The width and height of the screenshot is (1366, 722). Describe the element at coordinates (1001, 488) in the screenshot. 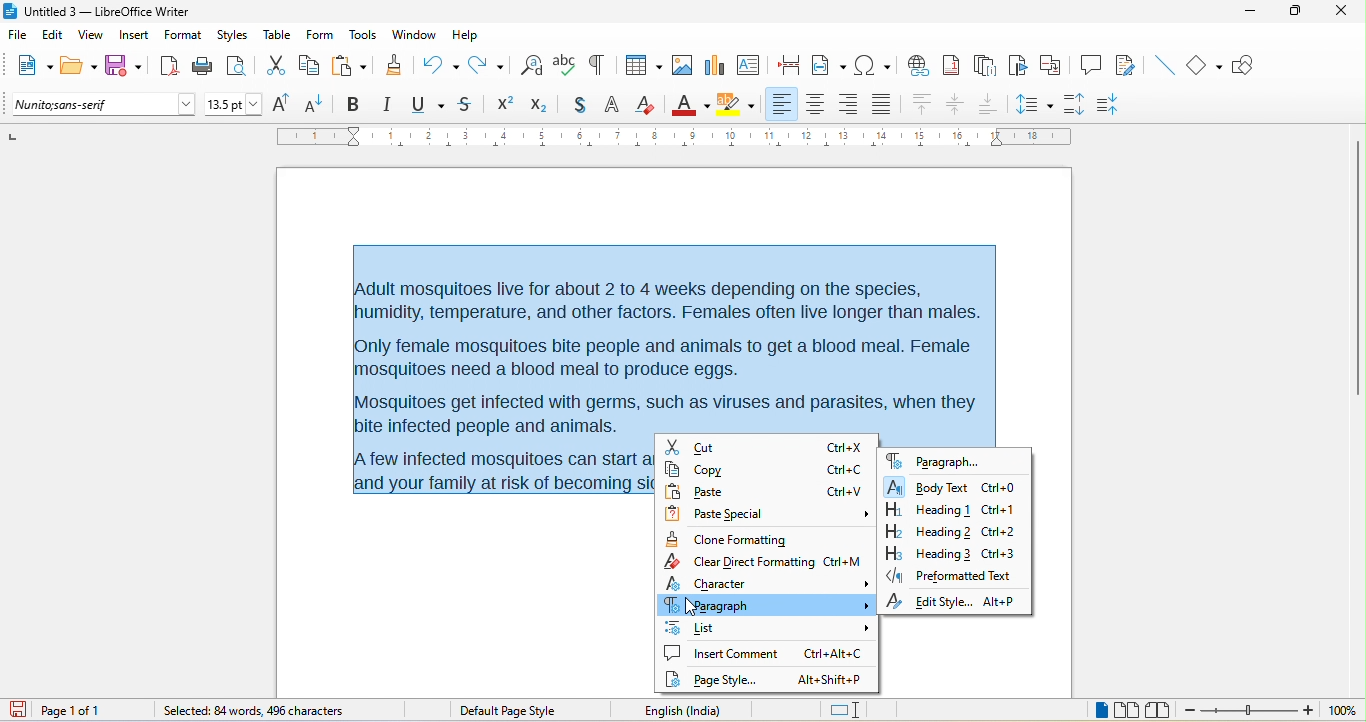

I see `shortcut key` at that location.